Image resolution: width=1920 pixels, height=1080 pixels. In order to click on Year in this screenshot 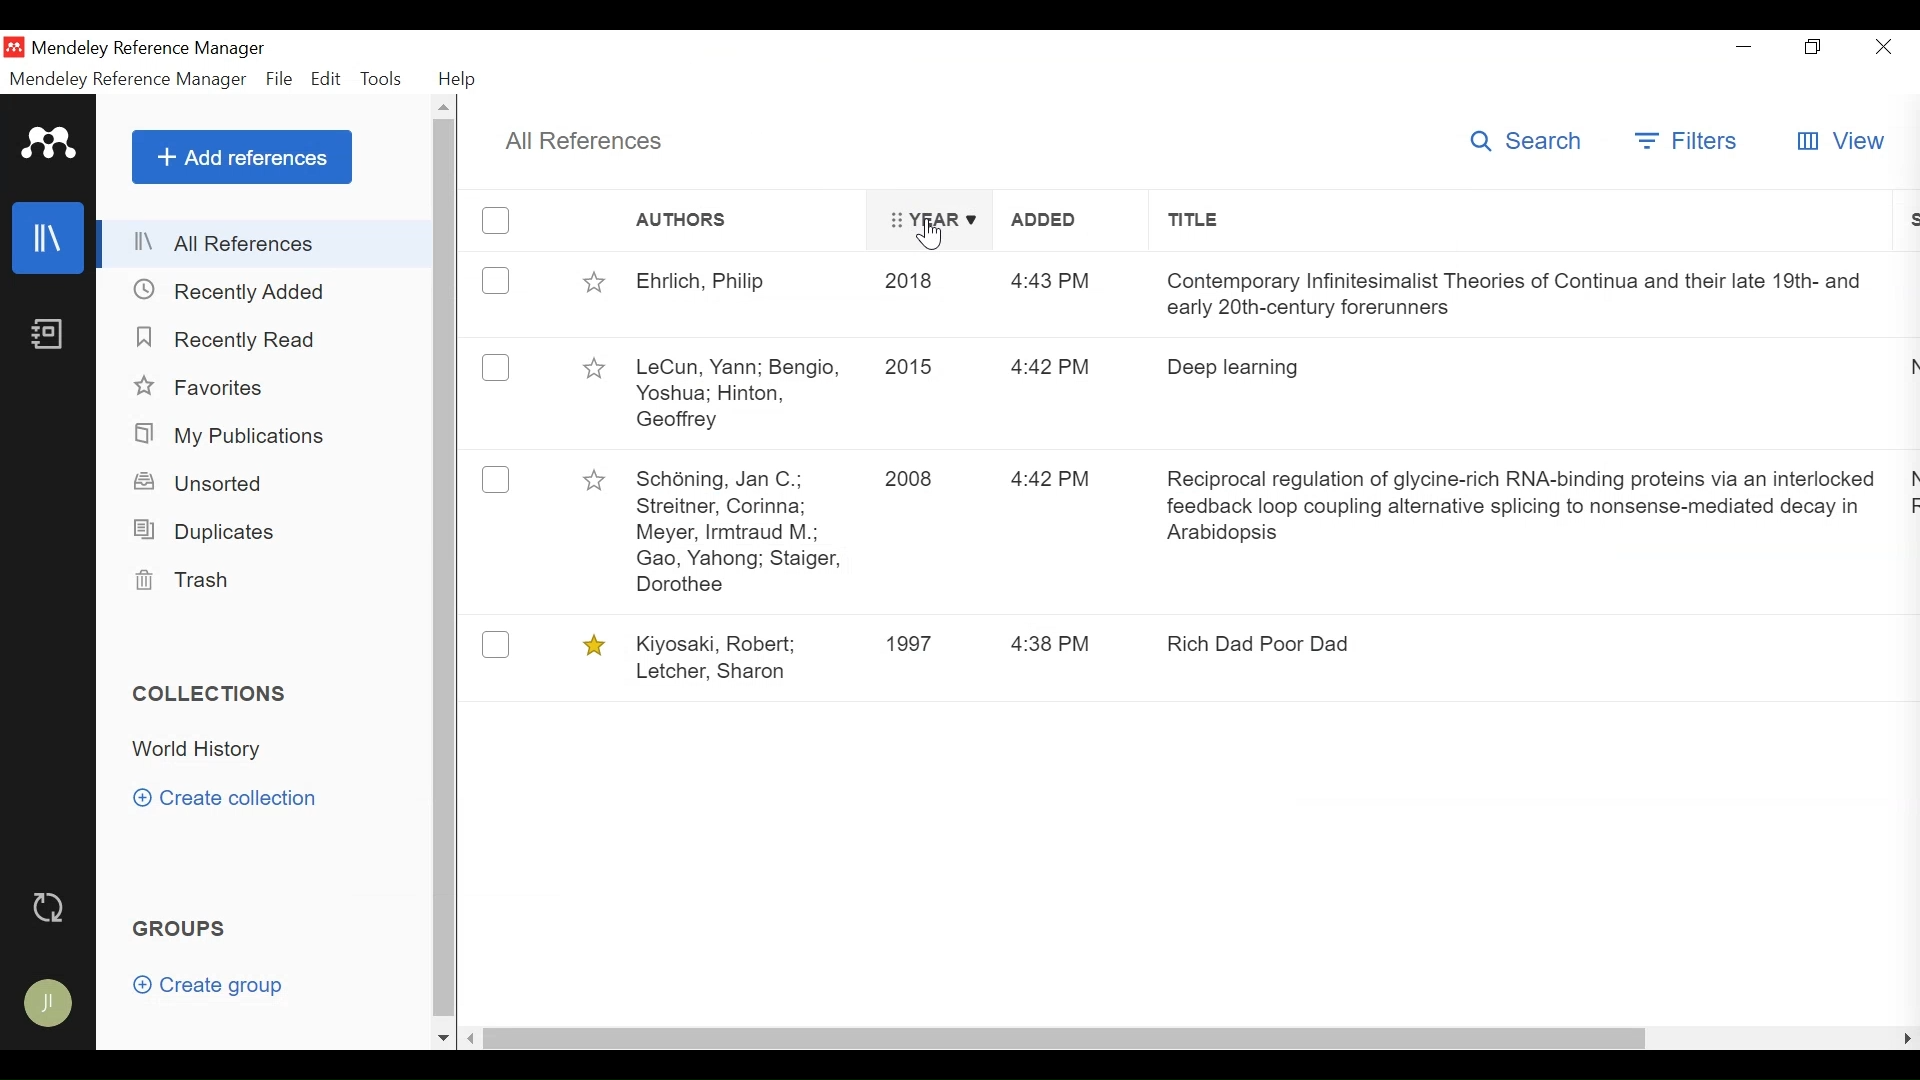, I will do `click(929, 222)`.